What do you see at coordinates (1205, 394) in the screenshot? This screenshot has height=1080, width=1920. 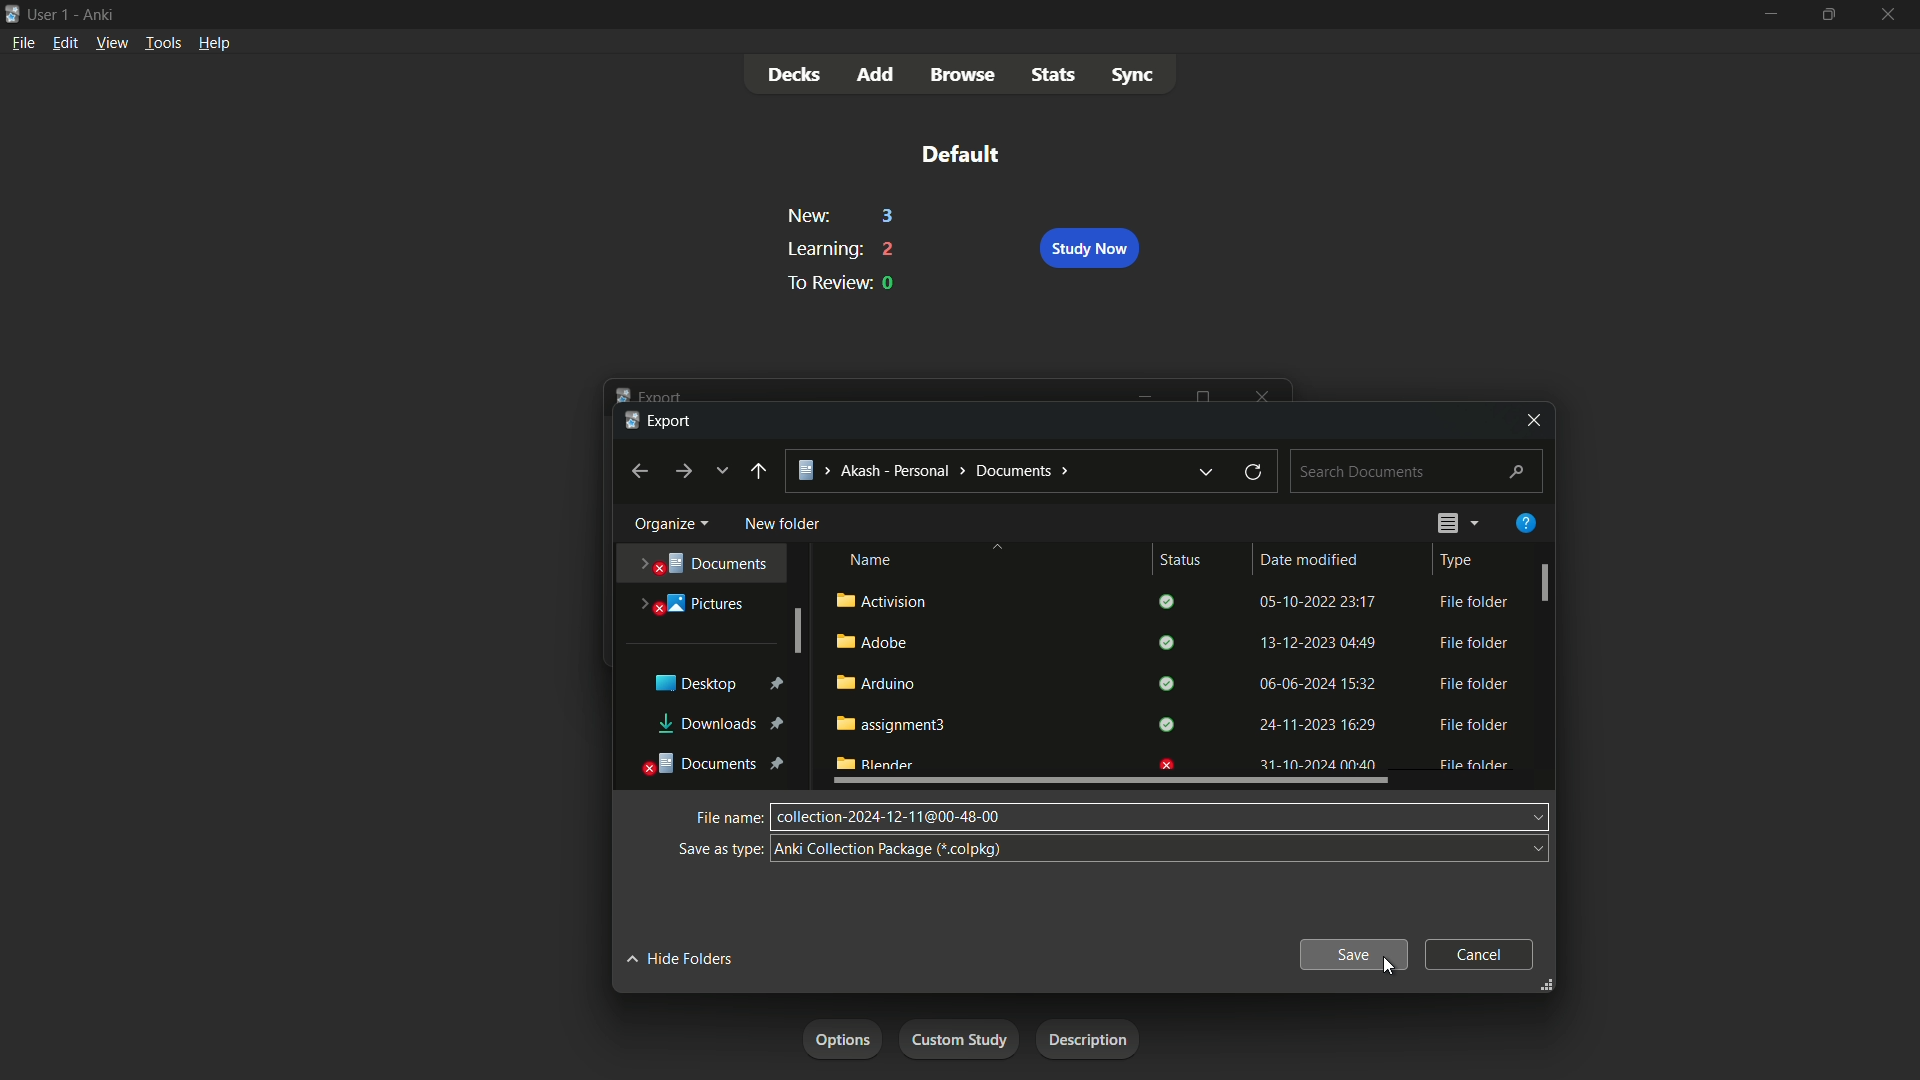 I see `maximize` at bounding box center [1205, 394].